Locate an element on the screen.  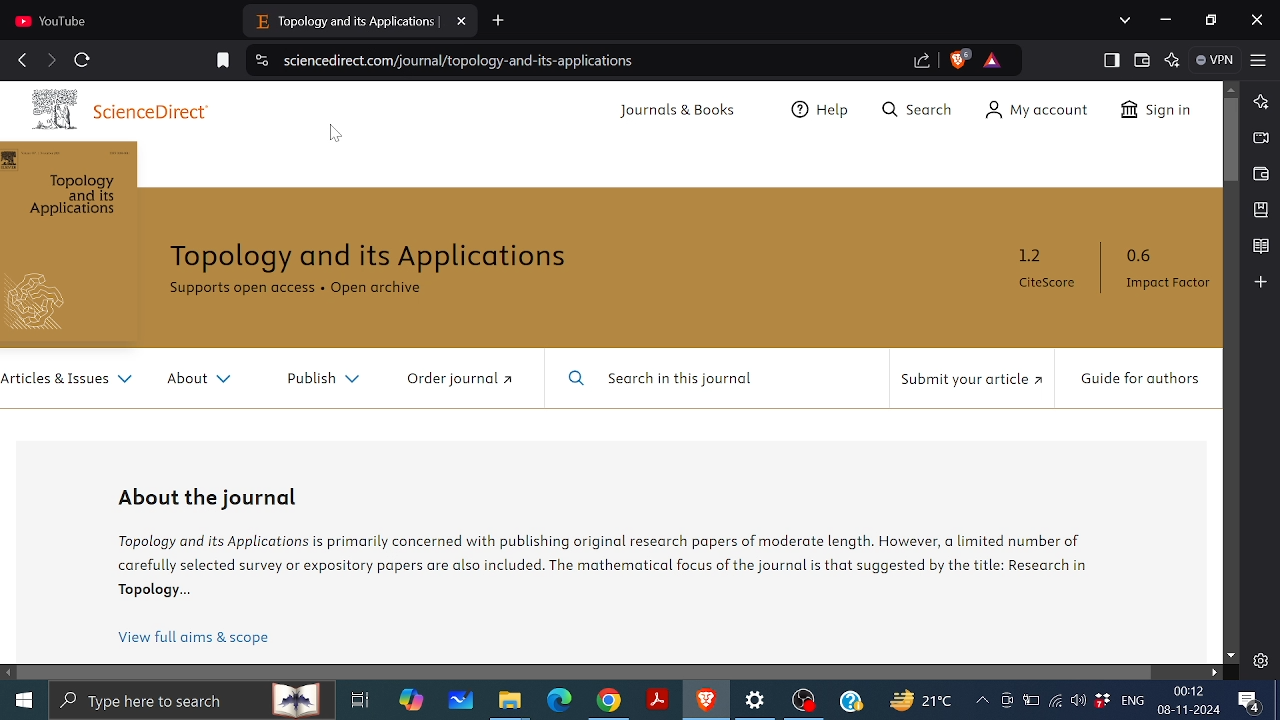
Restore down is located at coordinates (1214, 21).